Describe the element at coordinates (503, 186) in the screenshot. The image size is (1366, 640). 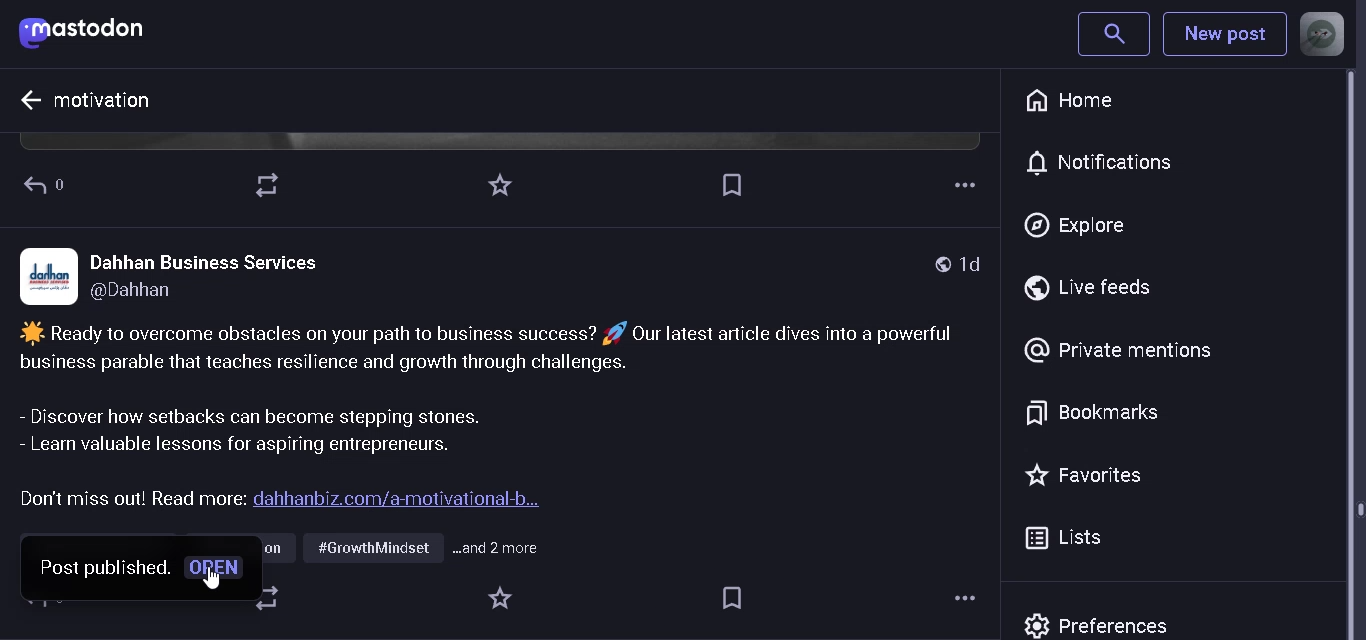
I see `Favorite` at that location.